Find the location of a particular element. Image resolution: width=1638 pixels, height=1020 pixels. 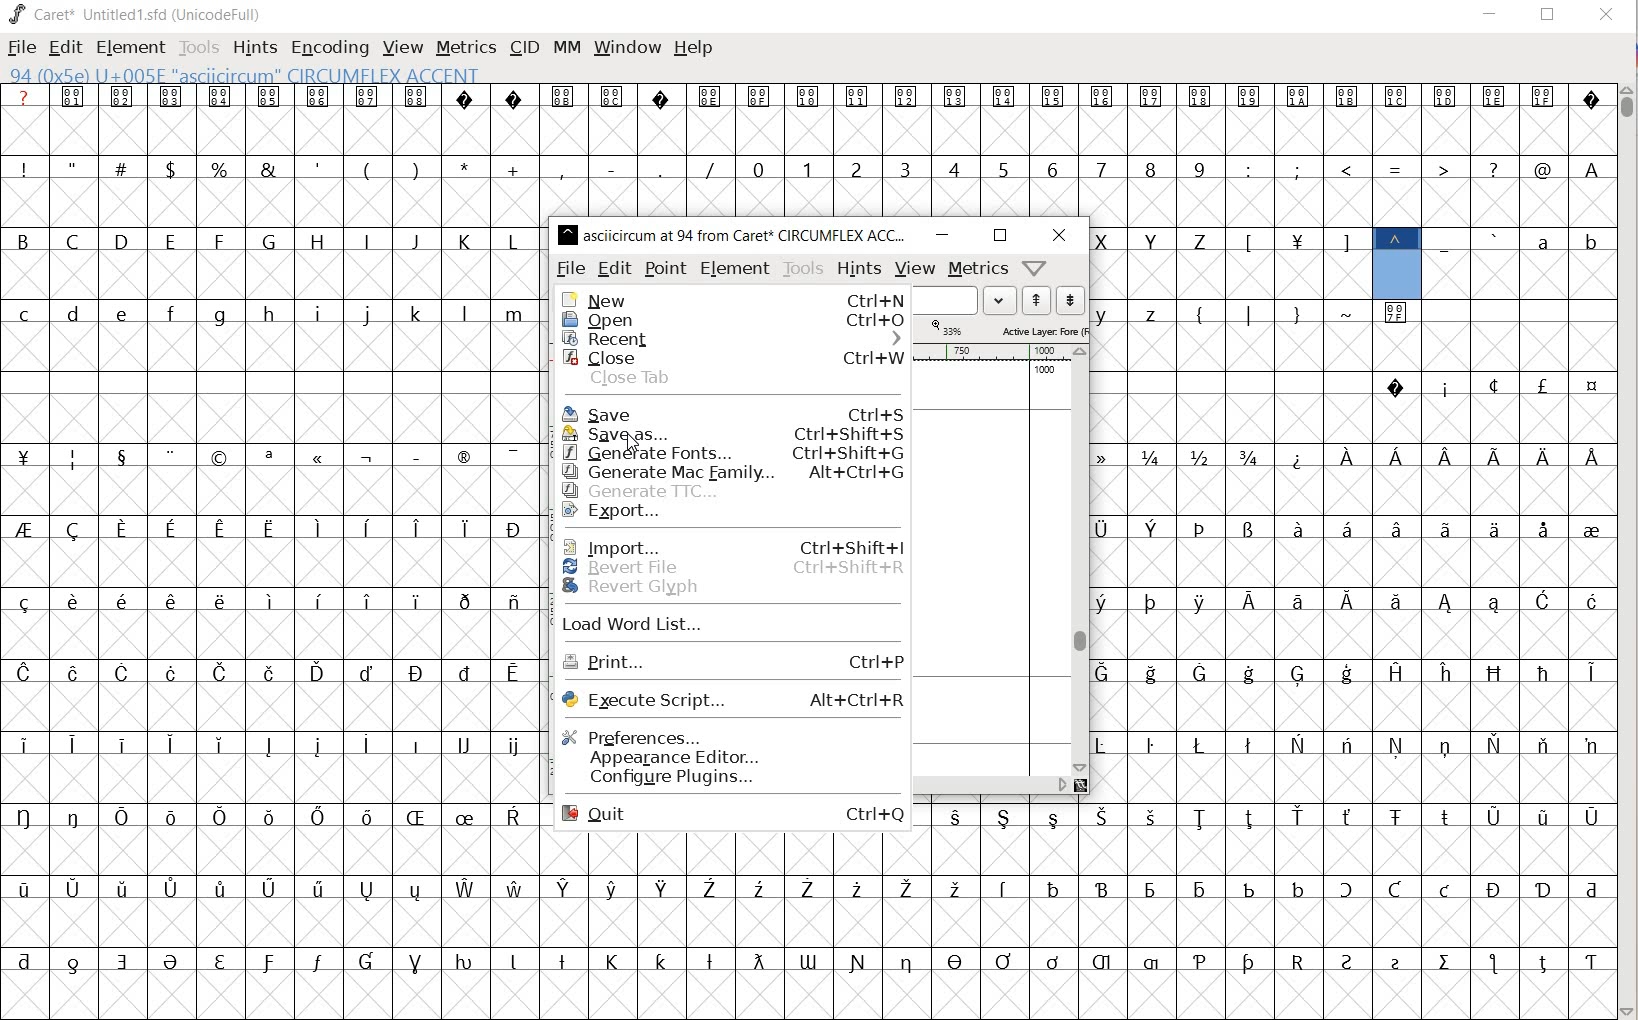

tools is located at coordinates (804, 268).